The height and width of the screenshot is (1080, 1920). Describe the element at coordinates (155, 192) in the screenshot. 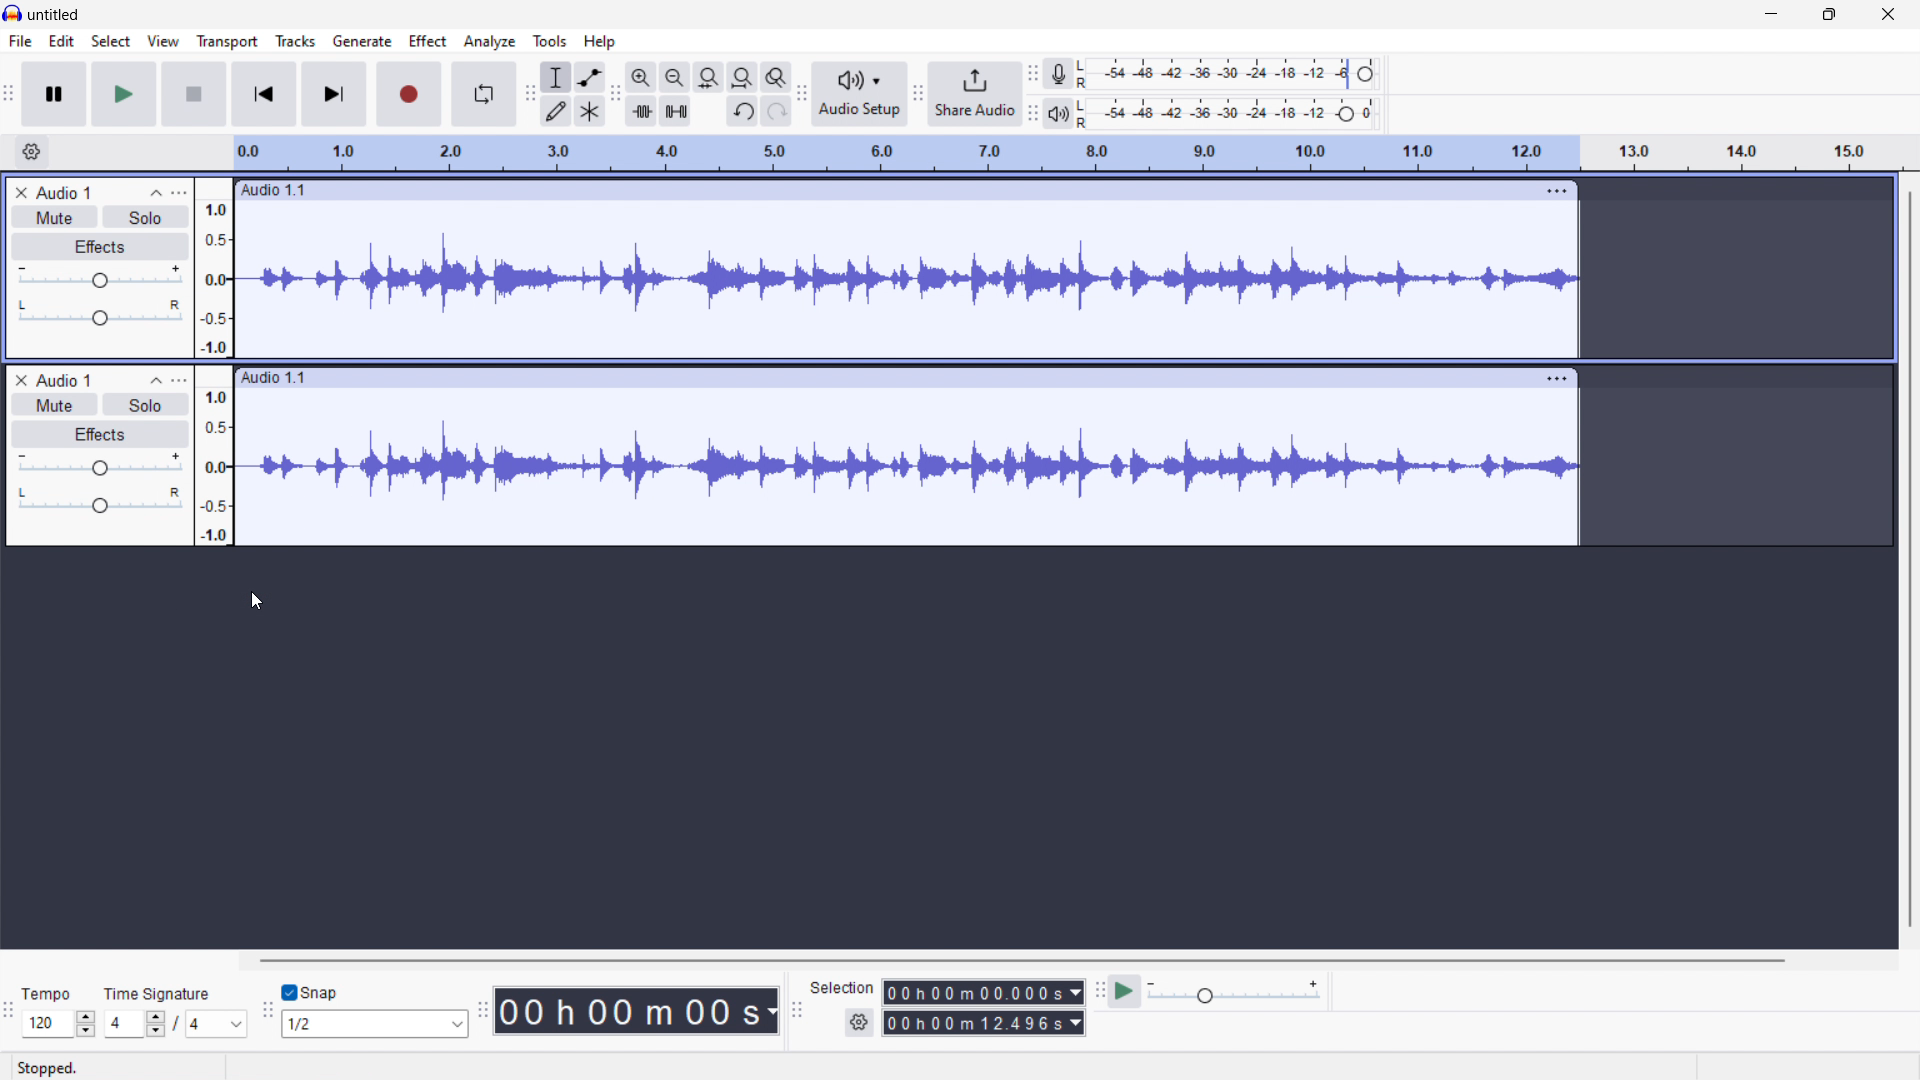

I see `collapse` at that location.